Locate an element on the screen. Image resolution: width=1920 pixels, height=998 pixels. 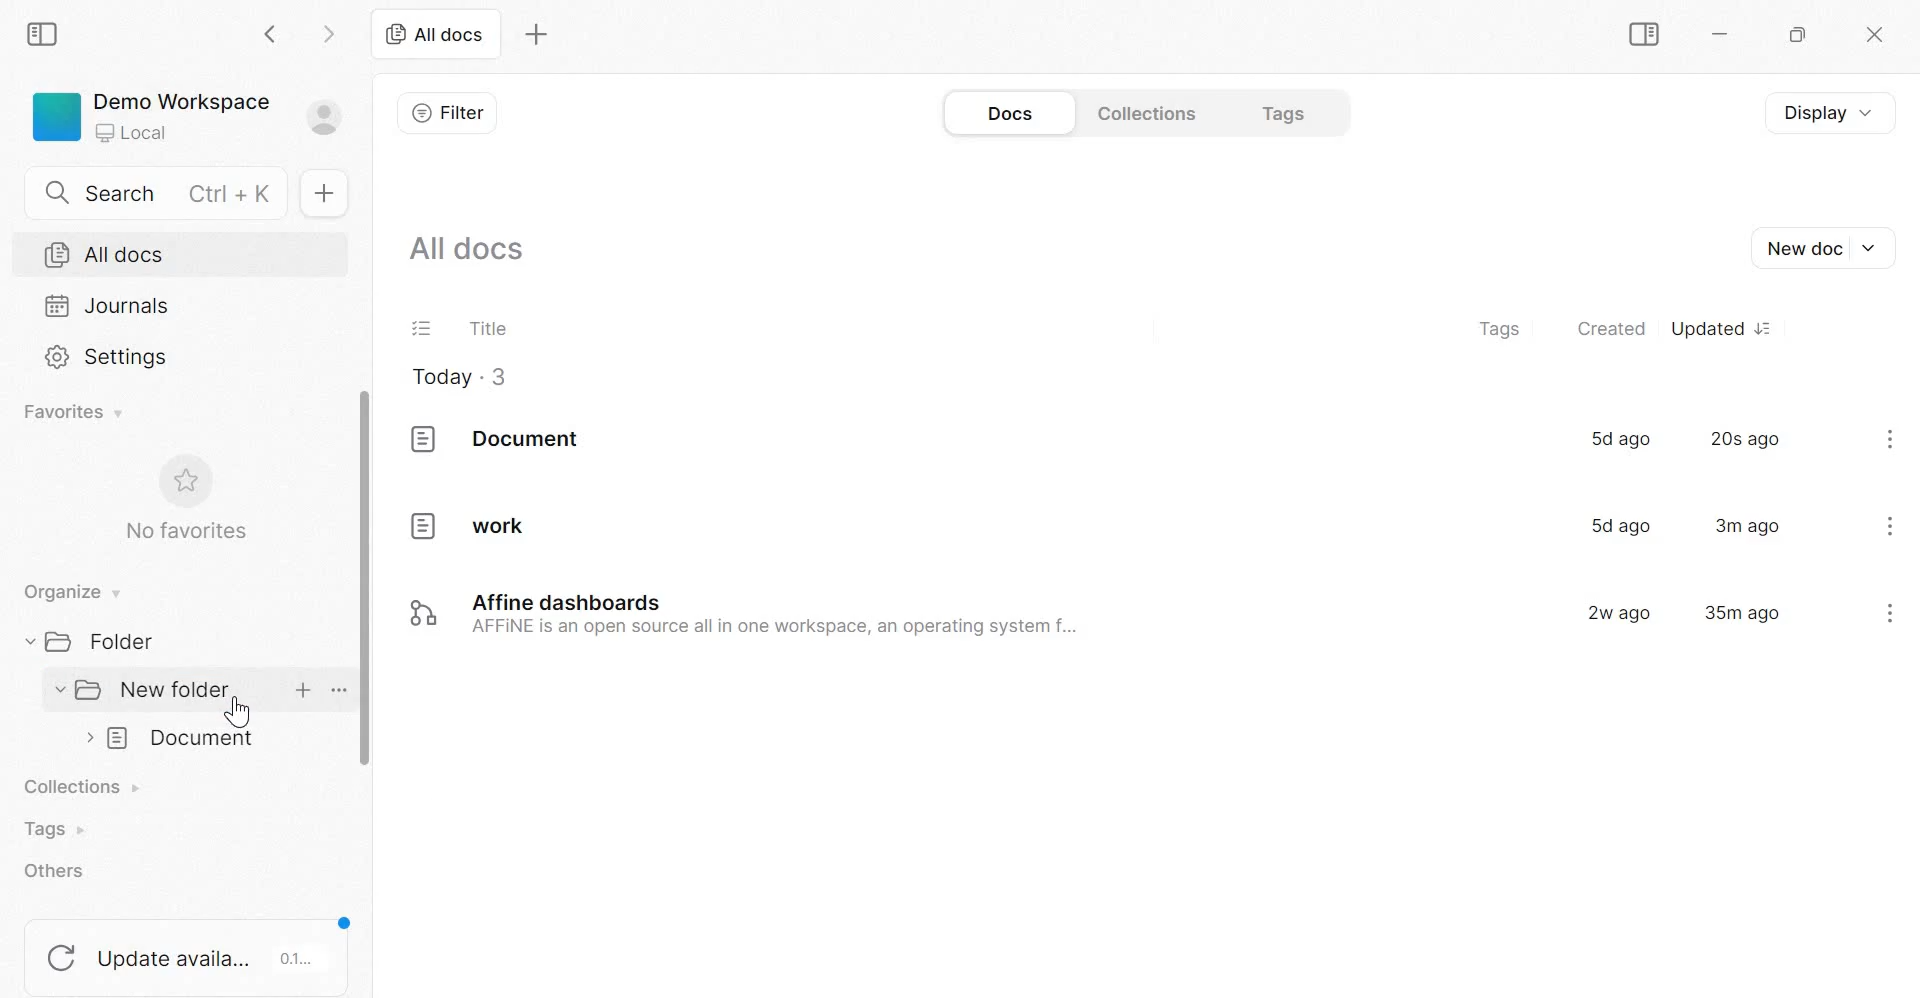
go back is located at coordinates (273, 33).